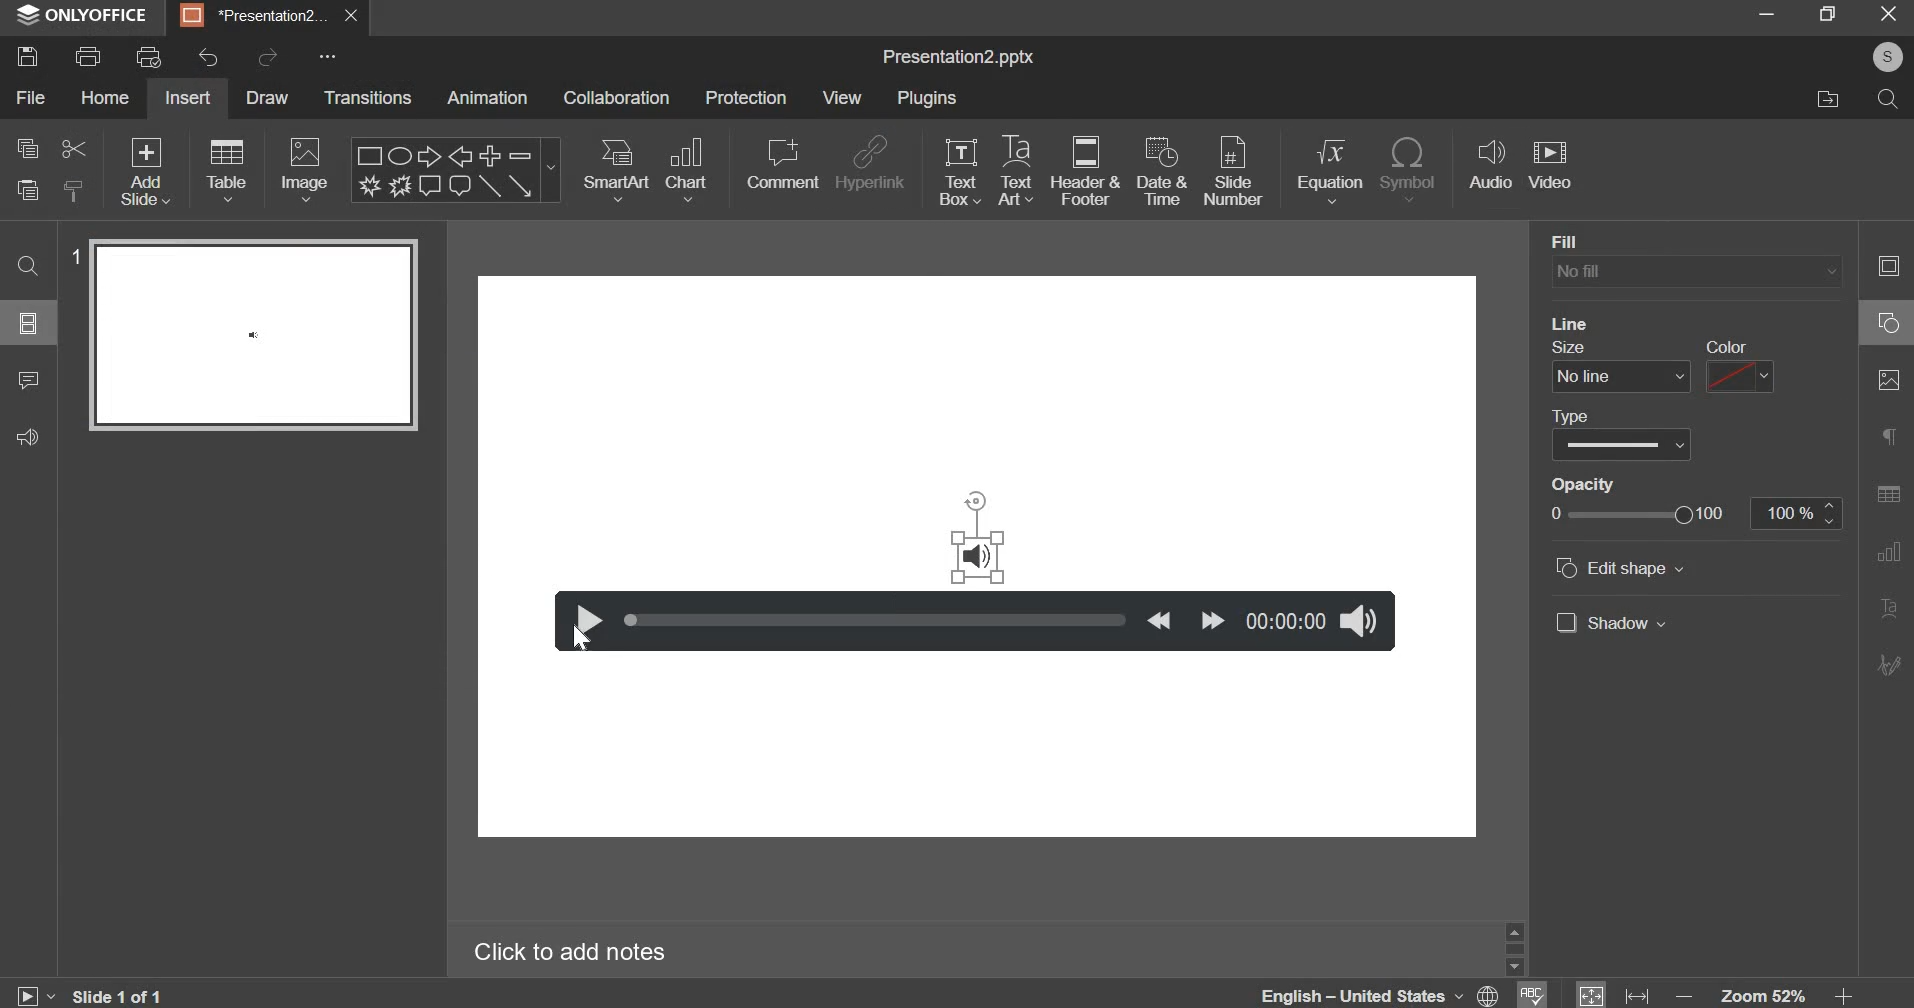 Image resolution: width=1914 pixels, height=1008 pixels. I want to click on size, so click(1569, 347).